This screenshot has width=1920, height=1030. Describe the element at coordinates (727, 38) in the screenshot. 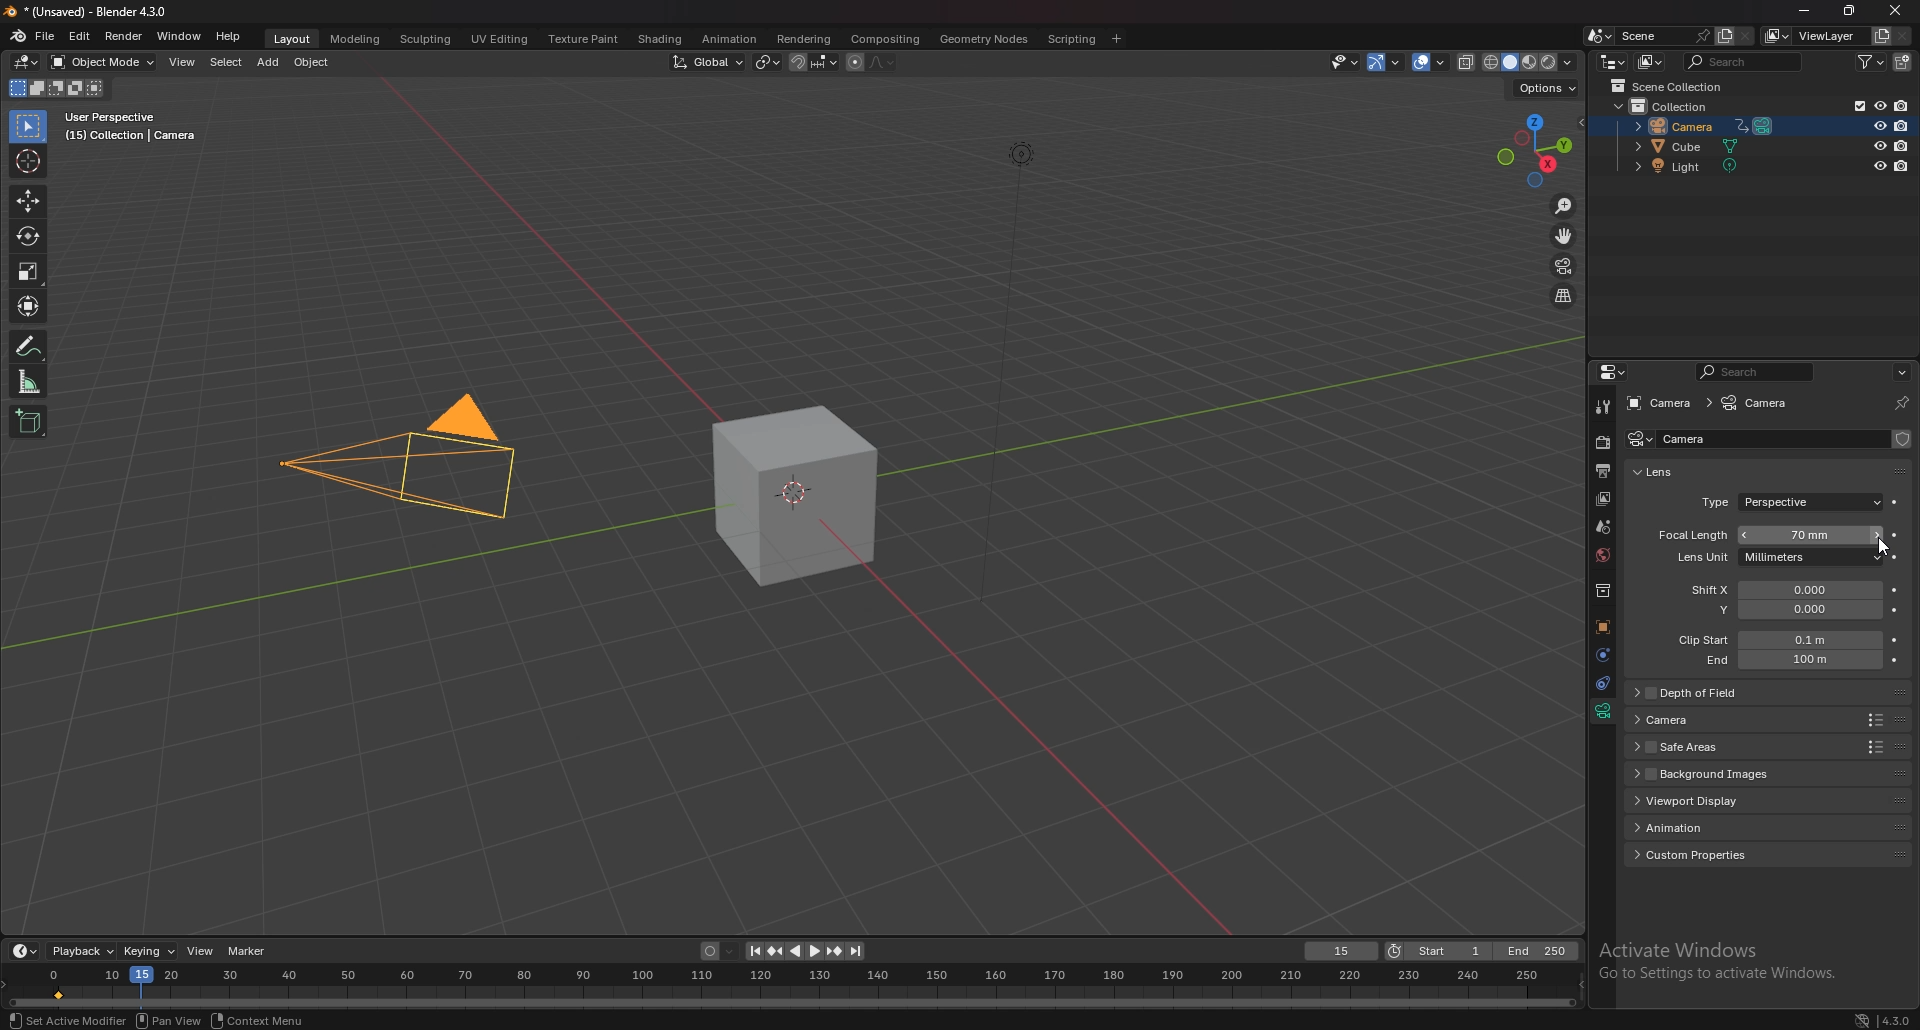

I see `animation` at that location.